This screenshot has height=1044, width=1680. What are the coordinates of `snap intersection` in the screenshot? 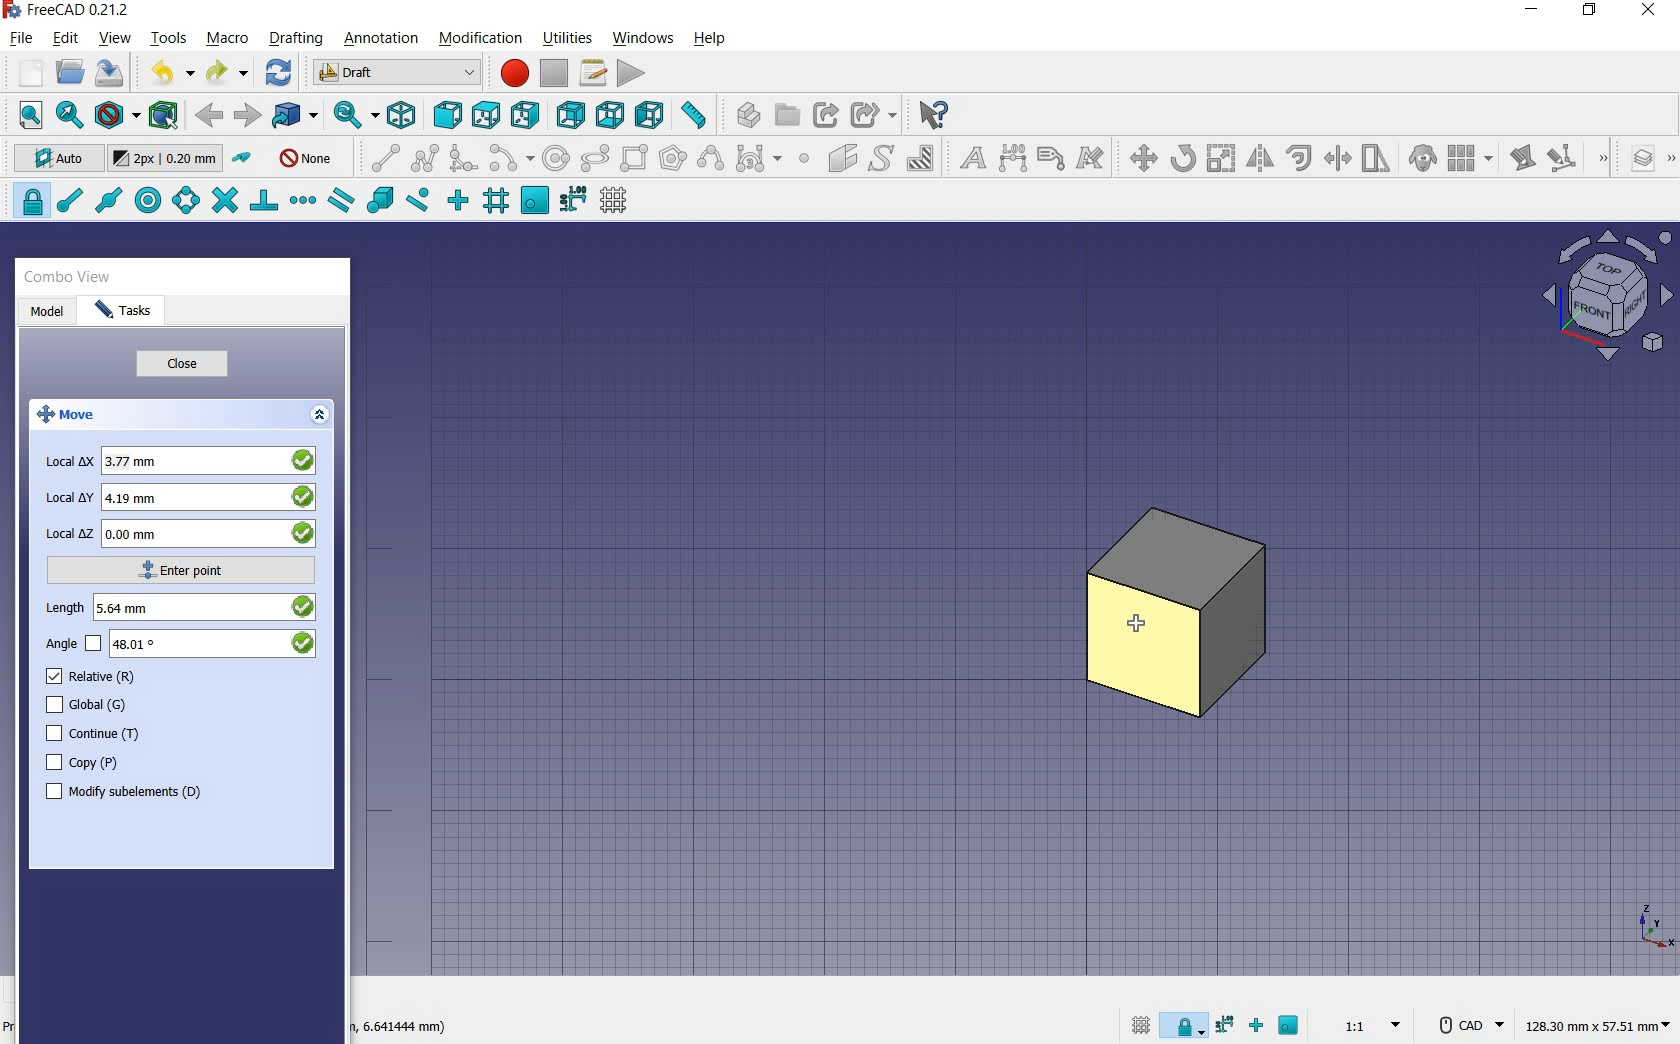 It's located at (227, 200).